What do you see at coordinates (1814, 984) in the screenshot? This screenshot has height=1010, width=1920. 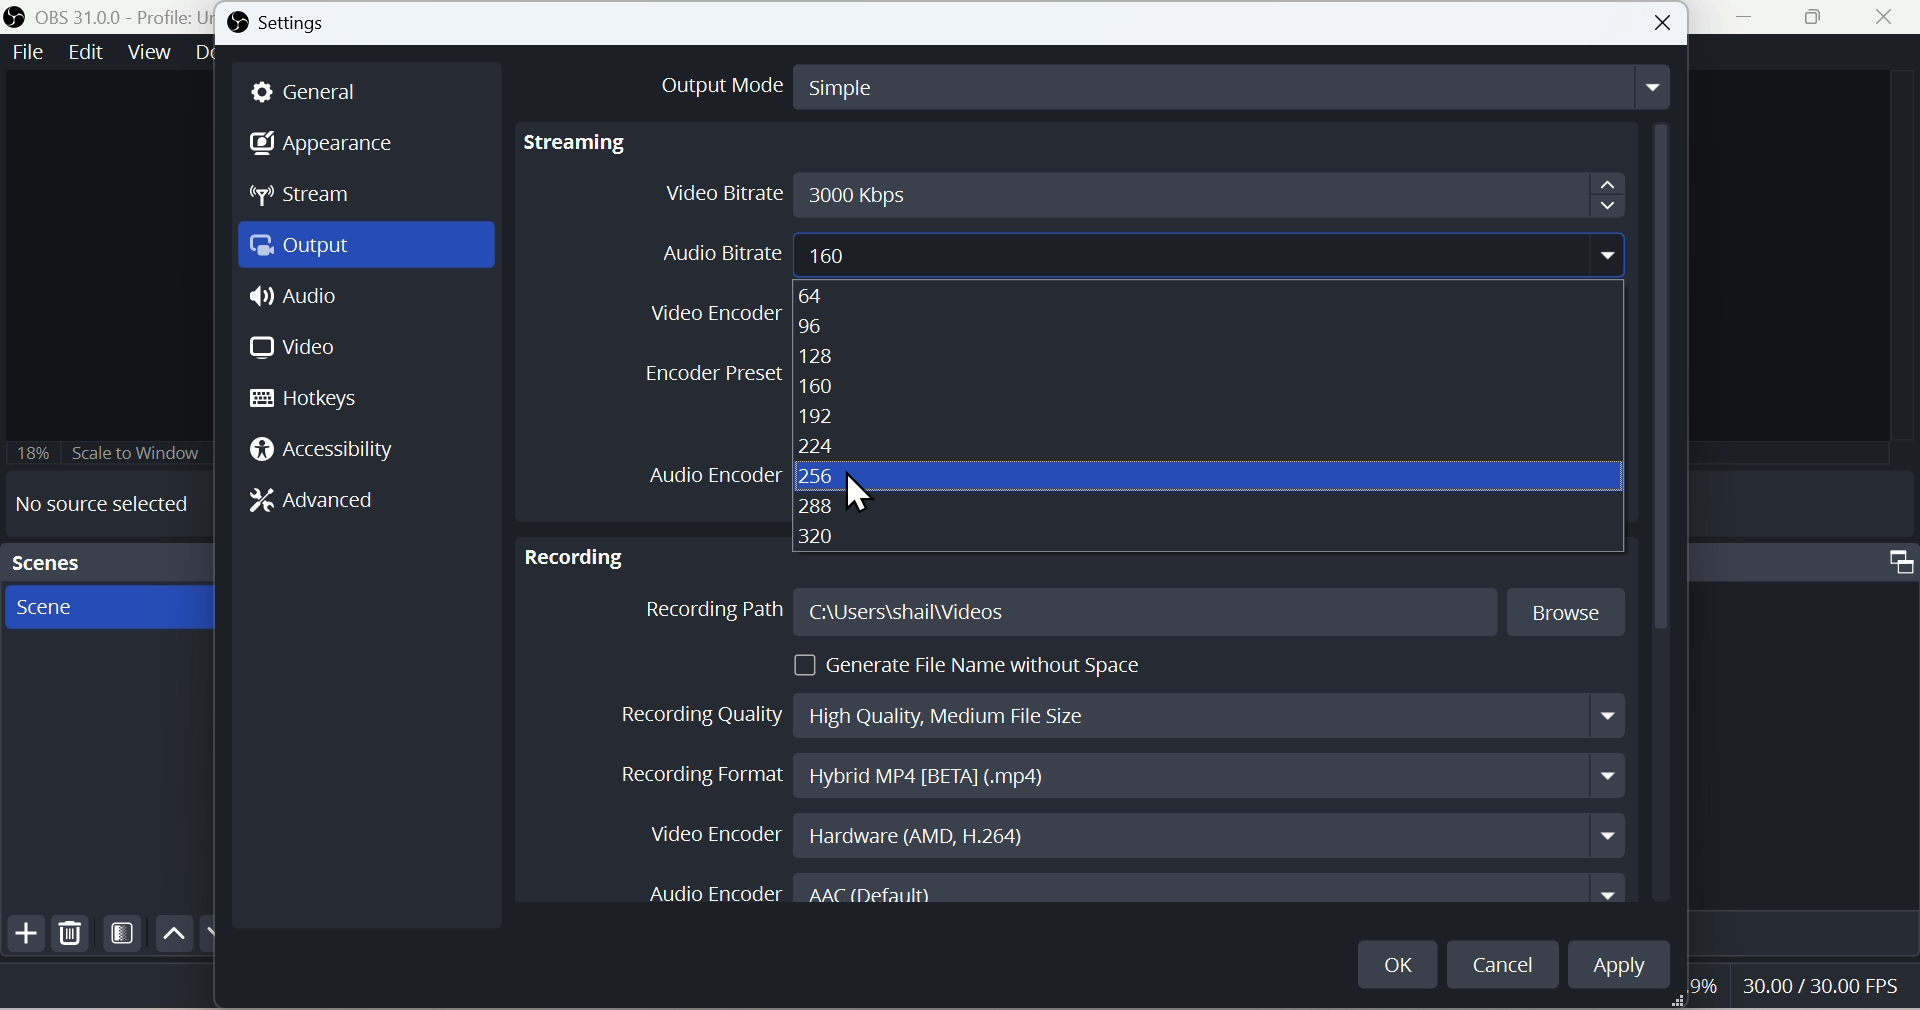 I see `30.00/30.00 FPS` at bounding box center [1814, 984].